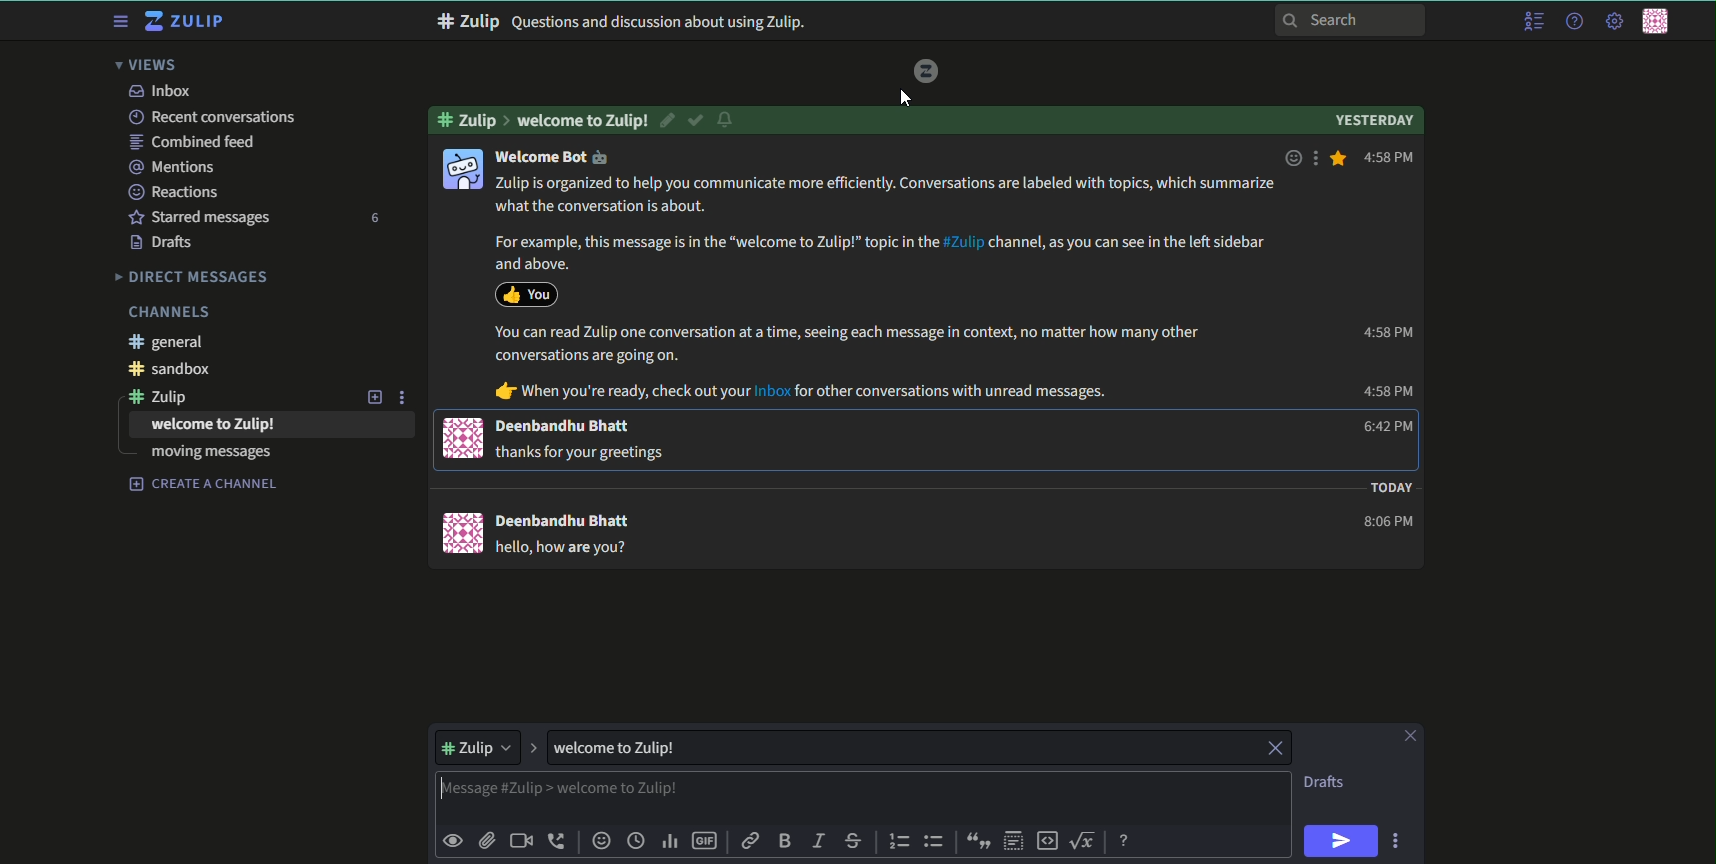 The height and width of the screenshot is (864, 1716). What do you see at coordinates (568, 788) in the screenshot?
I see `highlighted text` at bounding box center [568, 788].